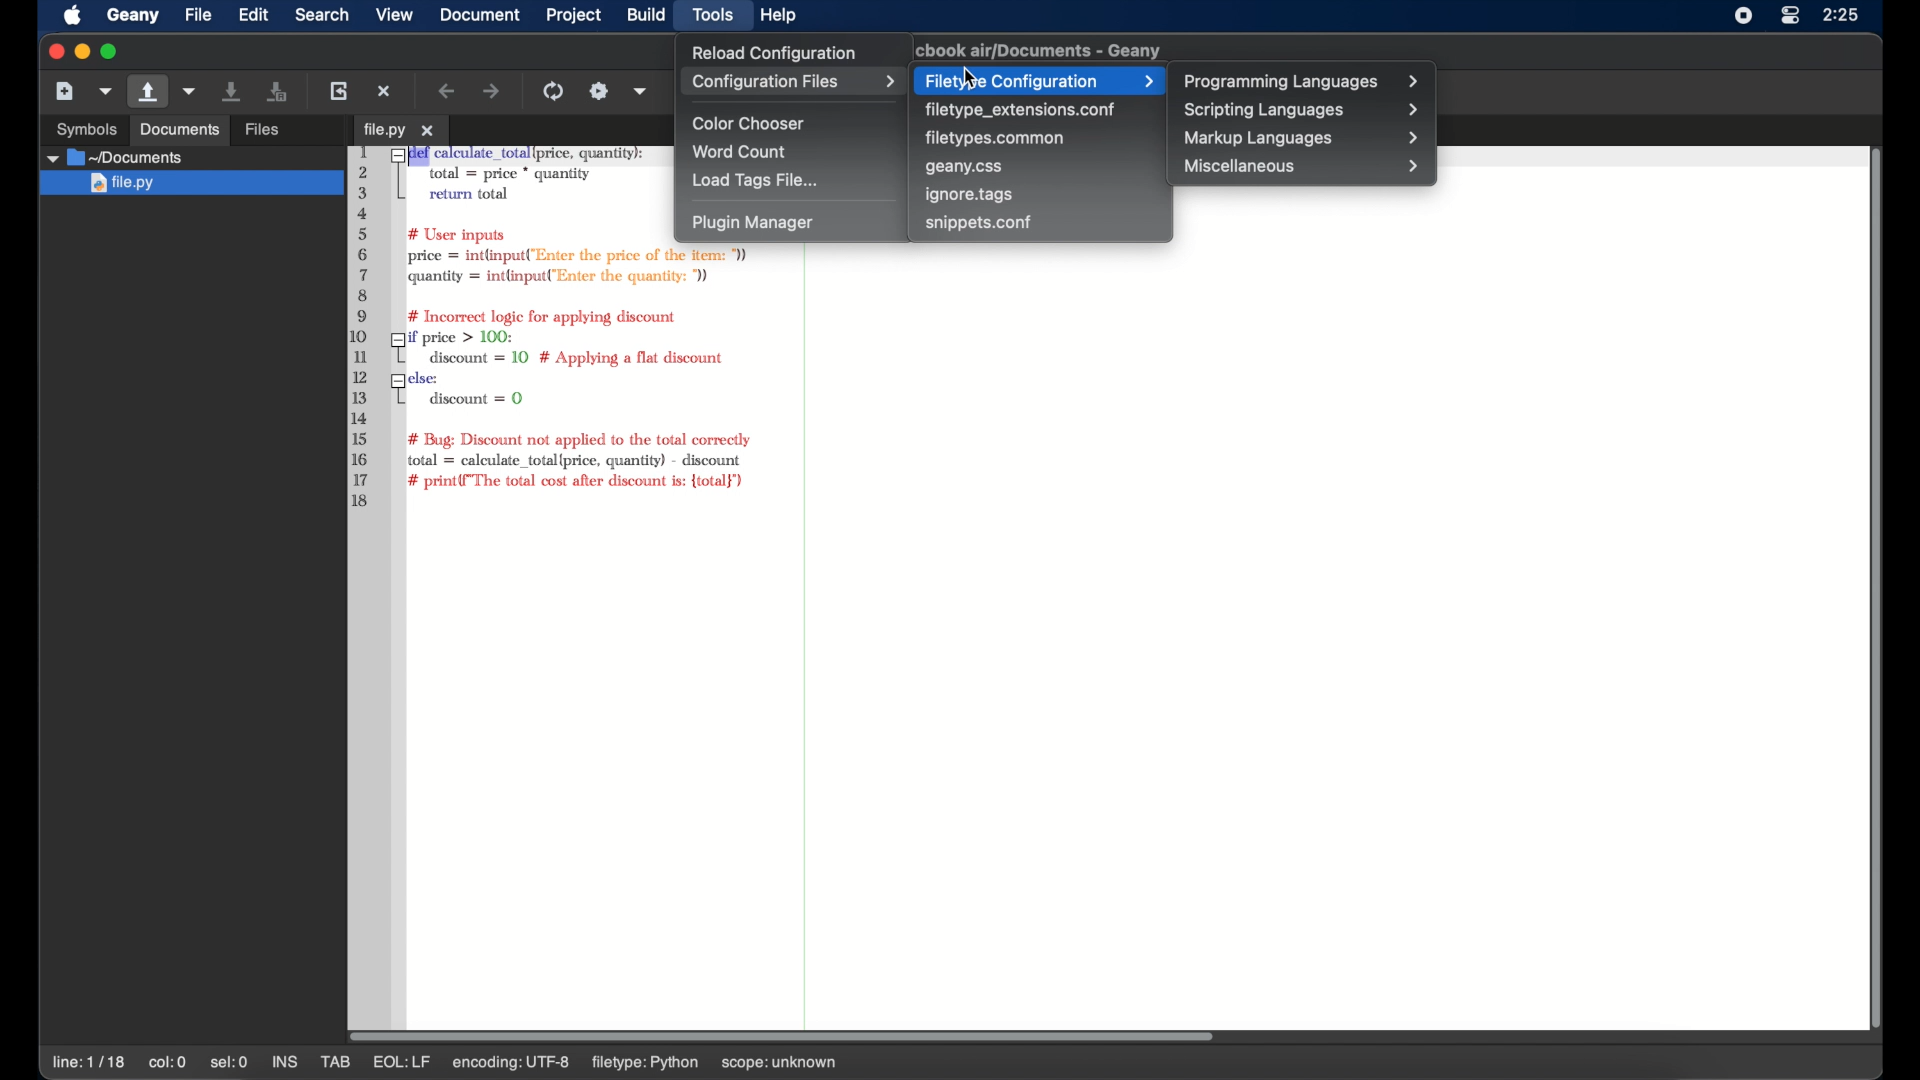  What do you see at coordinates (503, 328) in the screenshot?
I see `python syntax` at bounding box center [503, 328].